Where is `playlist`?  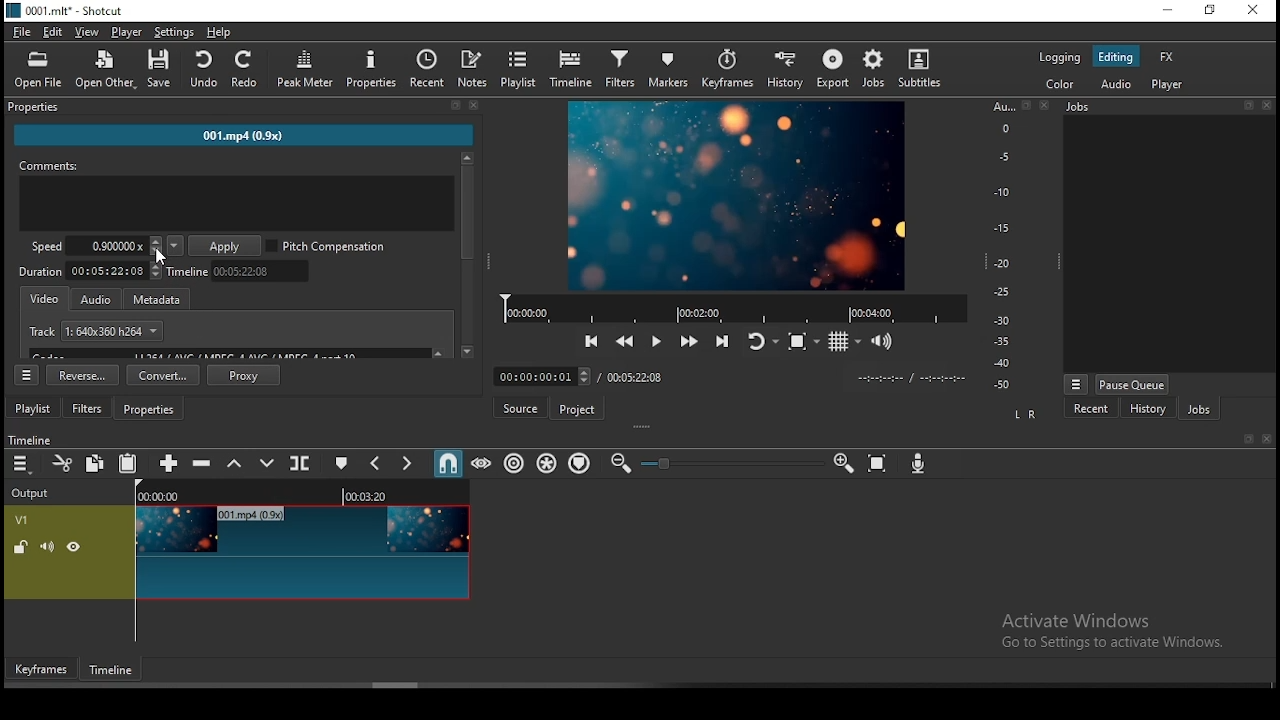
playlist is located at coordinates (519, 69).